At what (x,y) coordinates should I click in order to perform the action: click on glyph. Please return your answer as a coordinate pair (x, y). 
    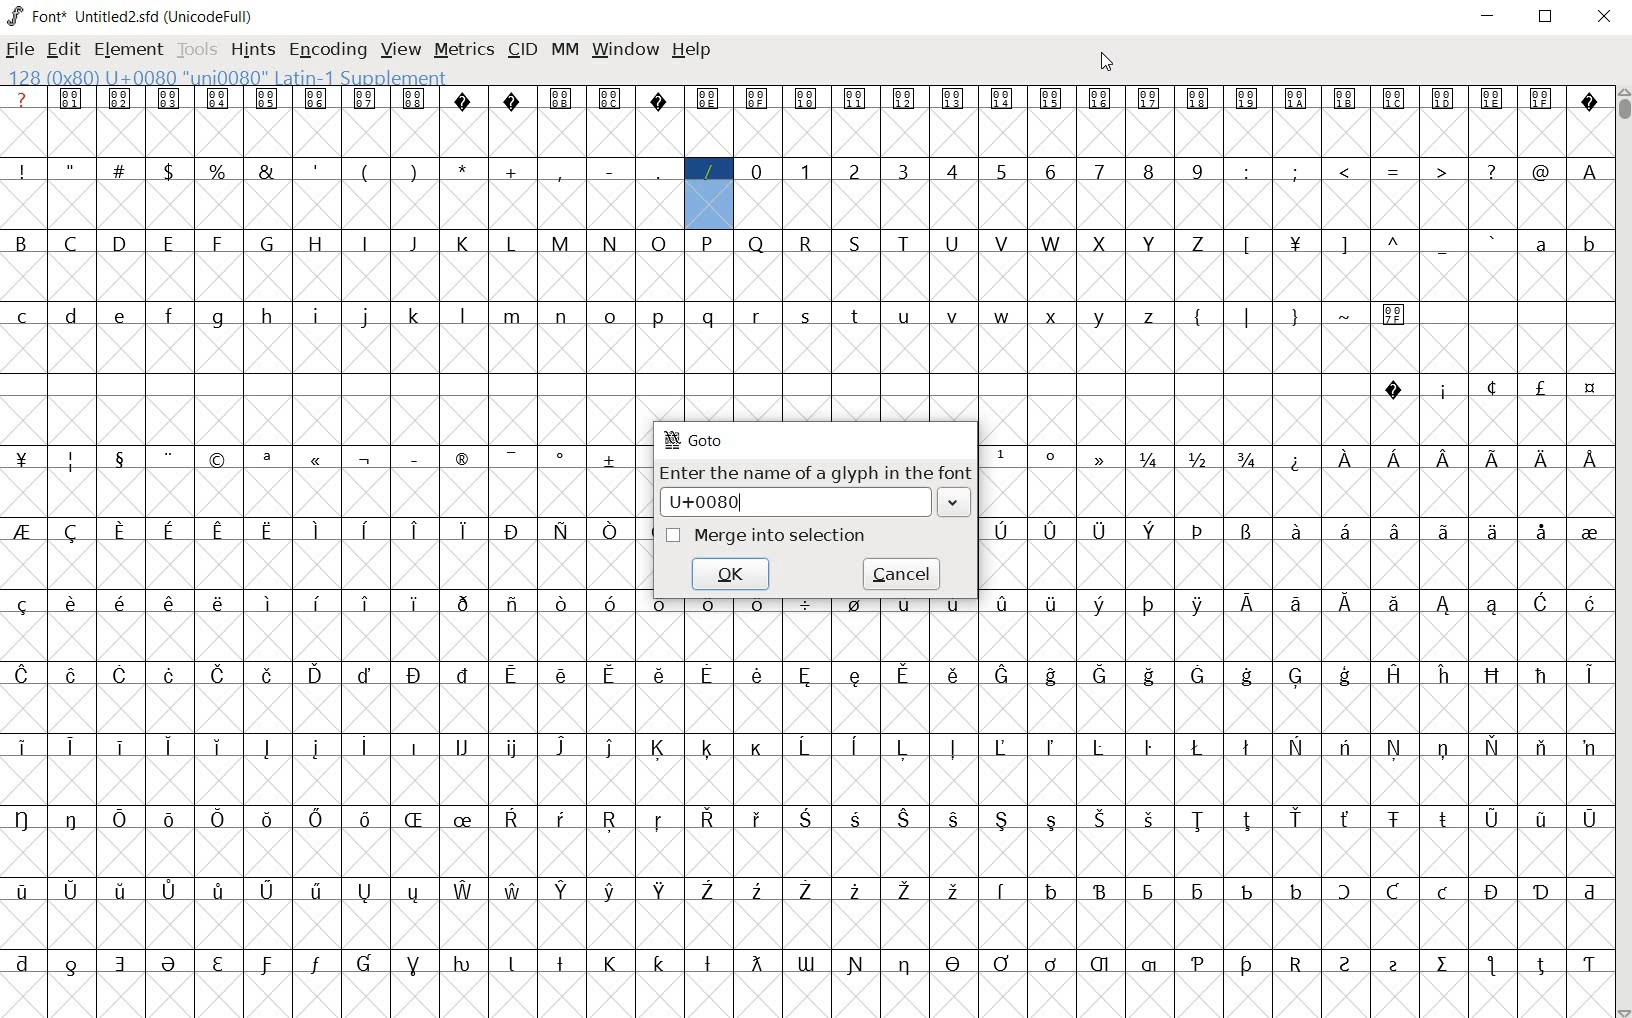
    Looking at the image, I should click on (71, 967).